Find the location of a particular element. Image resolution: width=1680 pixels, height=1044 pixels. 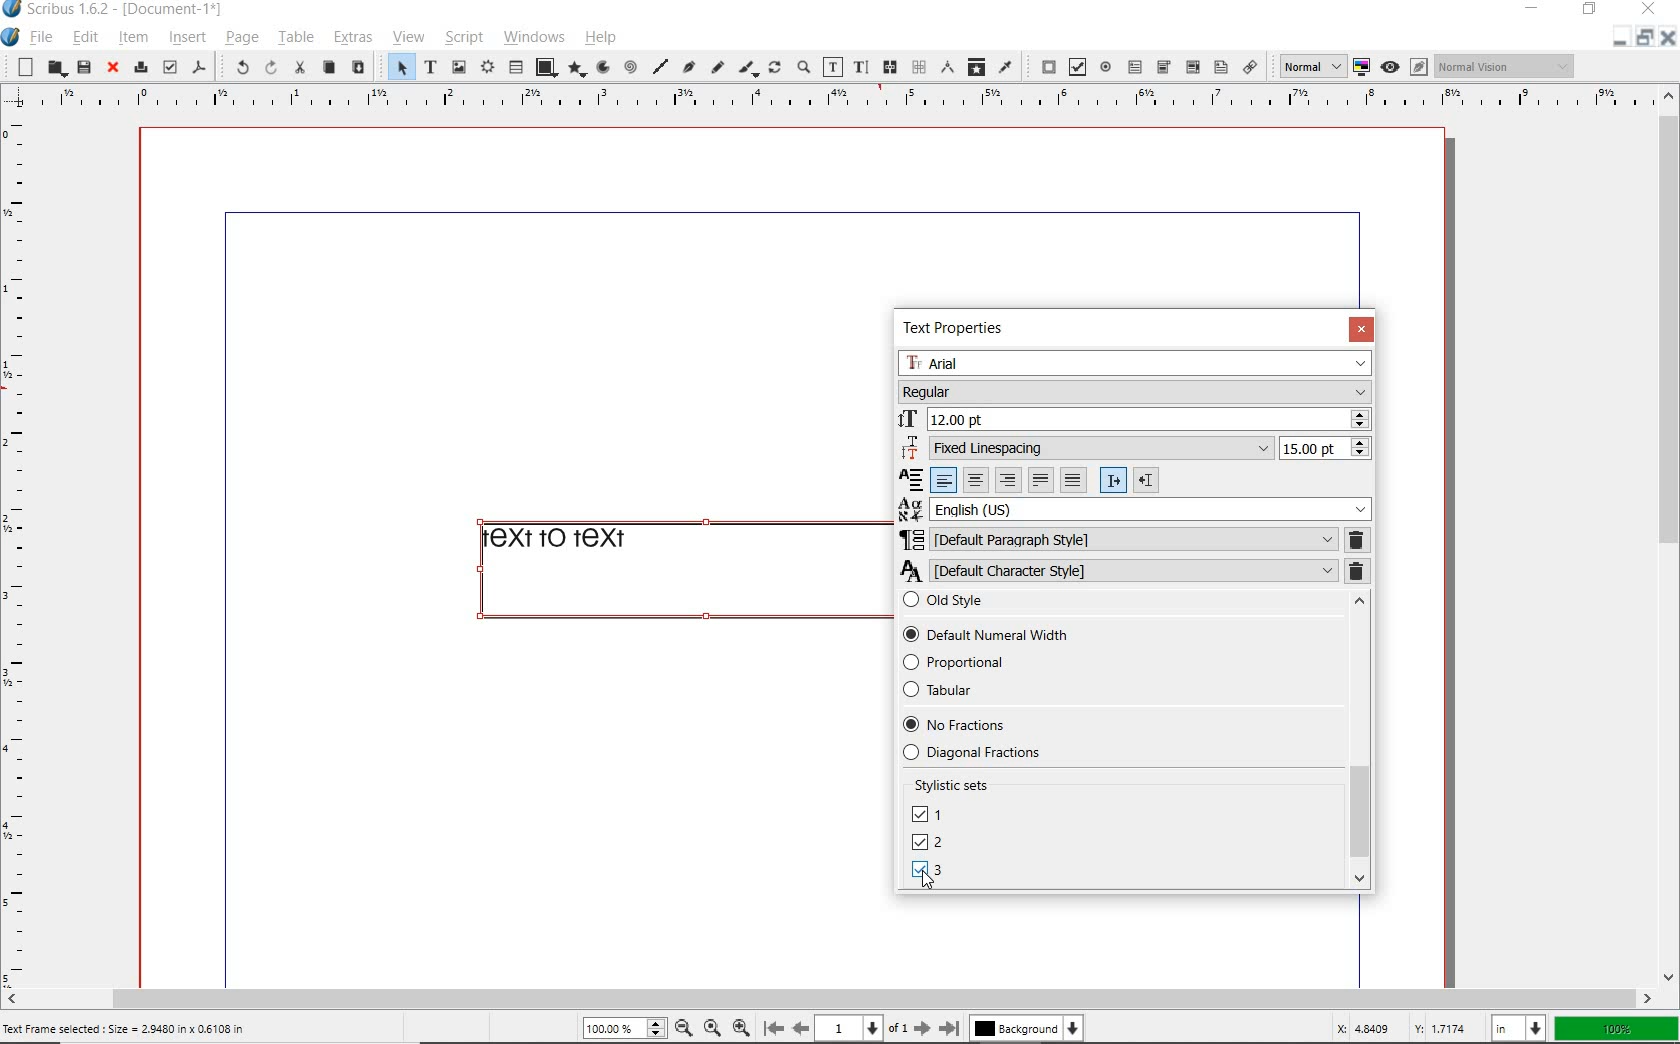

Old style is located at coordinates (1118, 606).